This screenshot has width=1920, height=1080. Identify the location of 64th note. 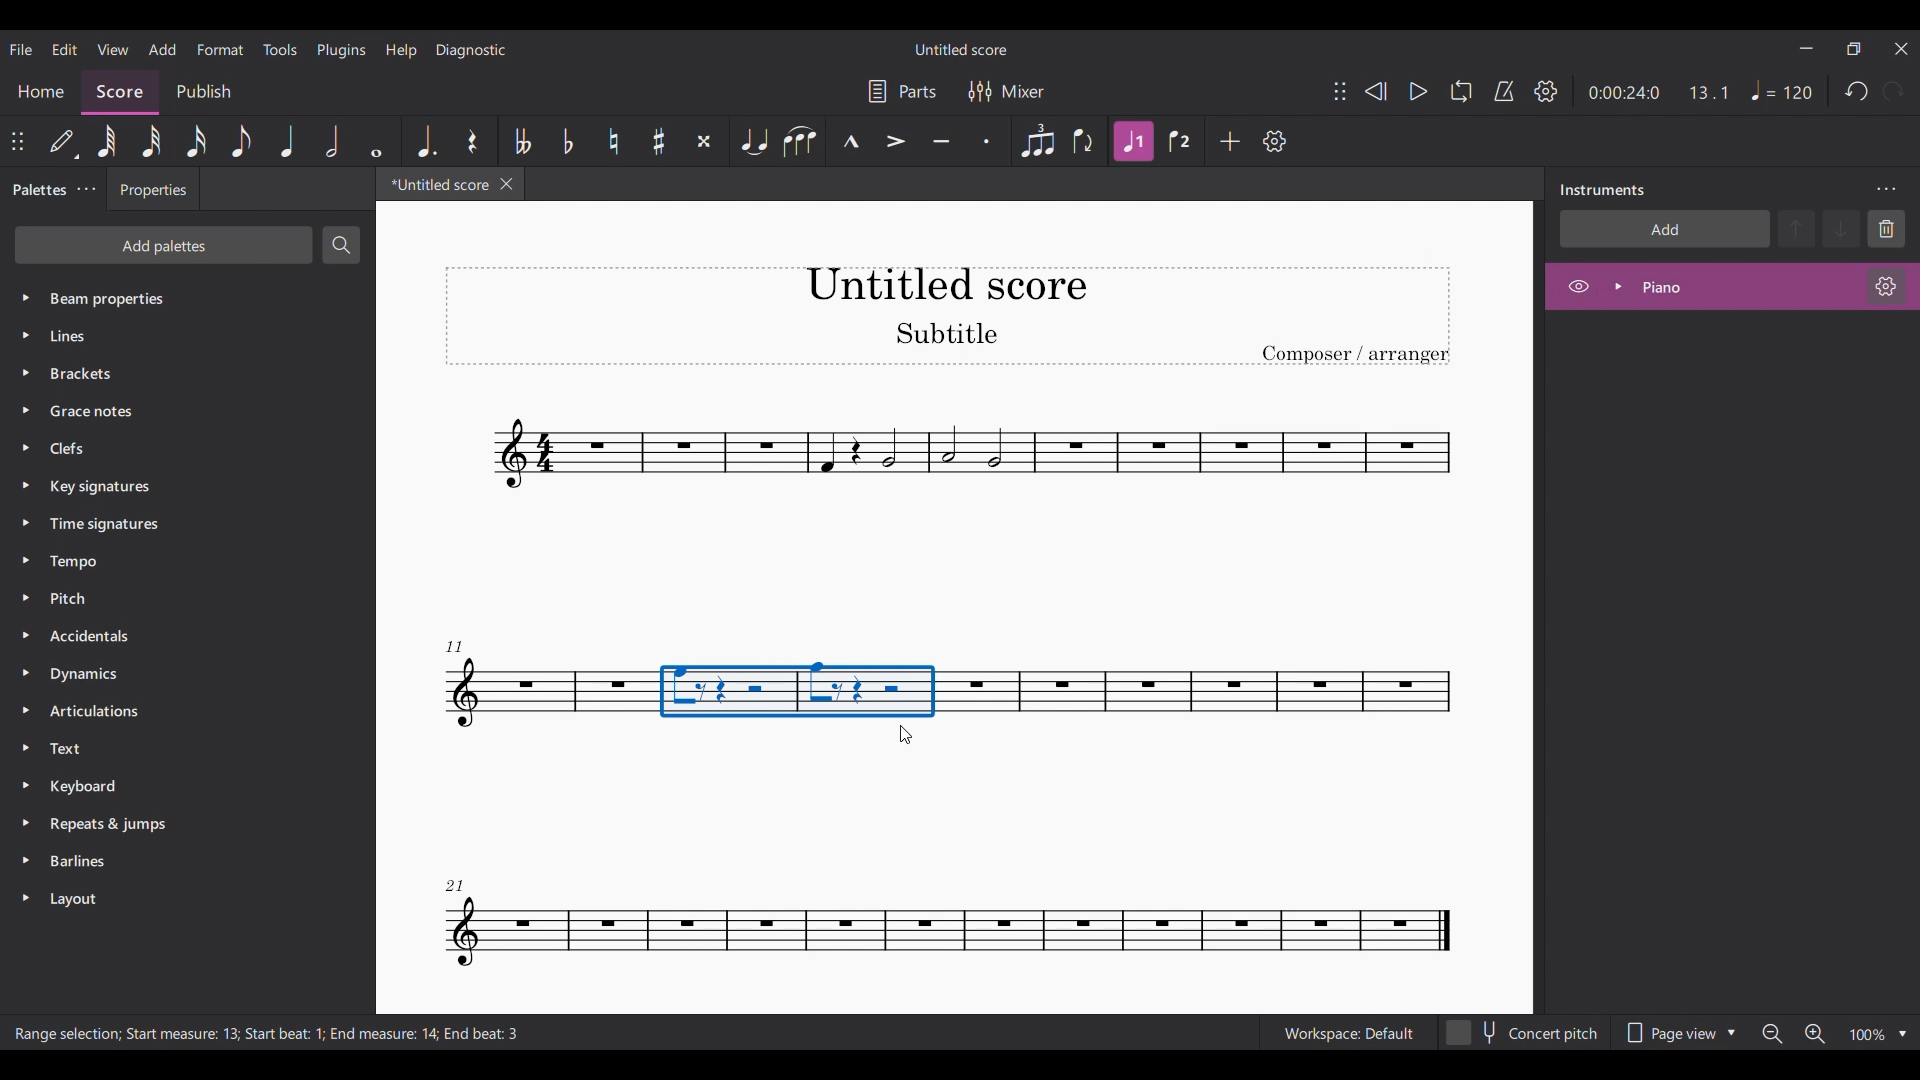
(107, 141).